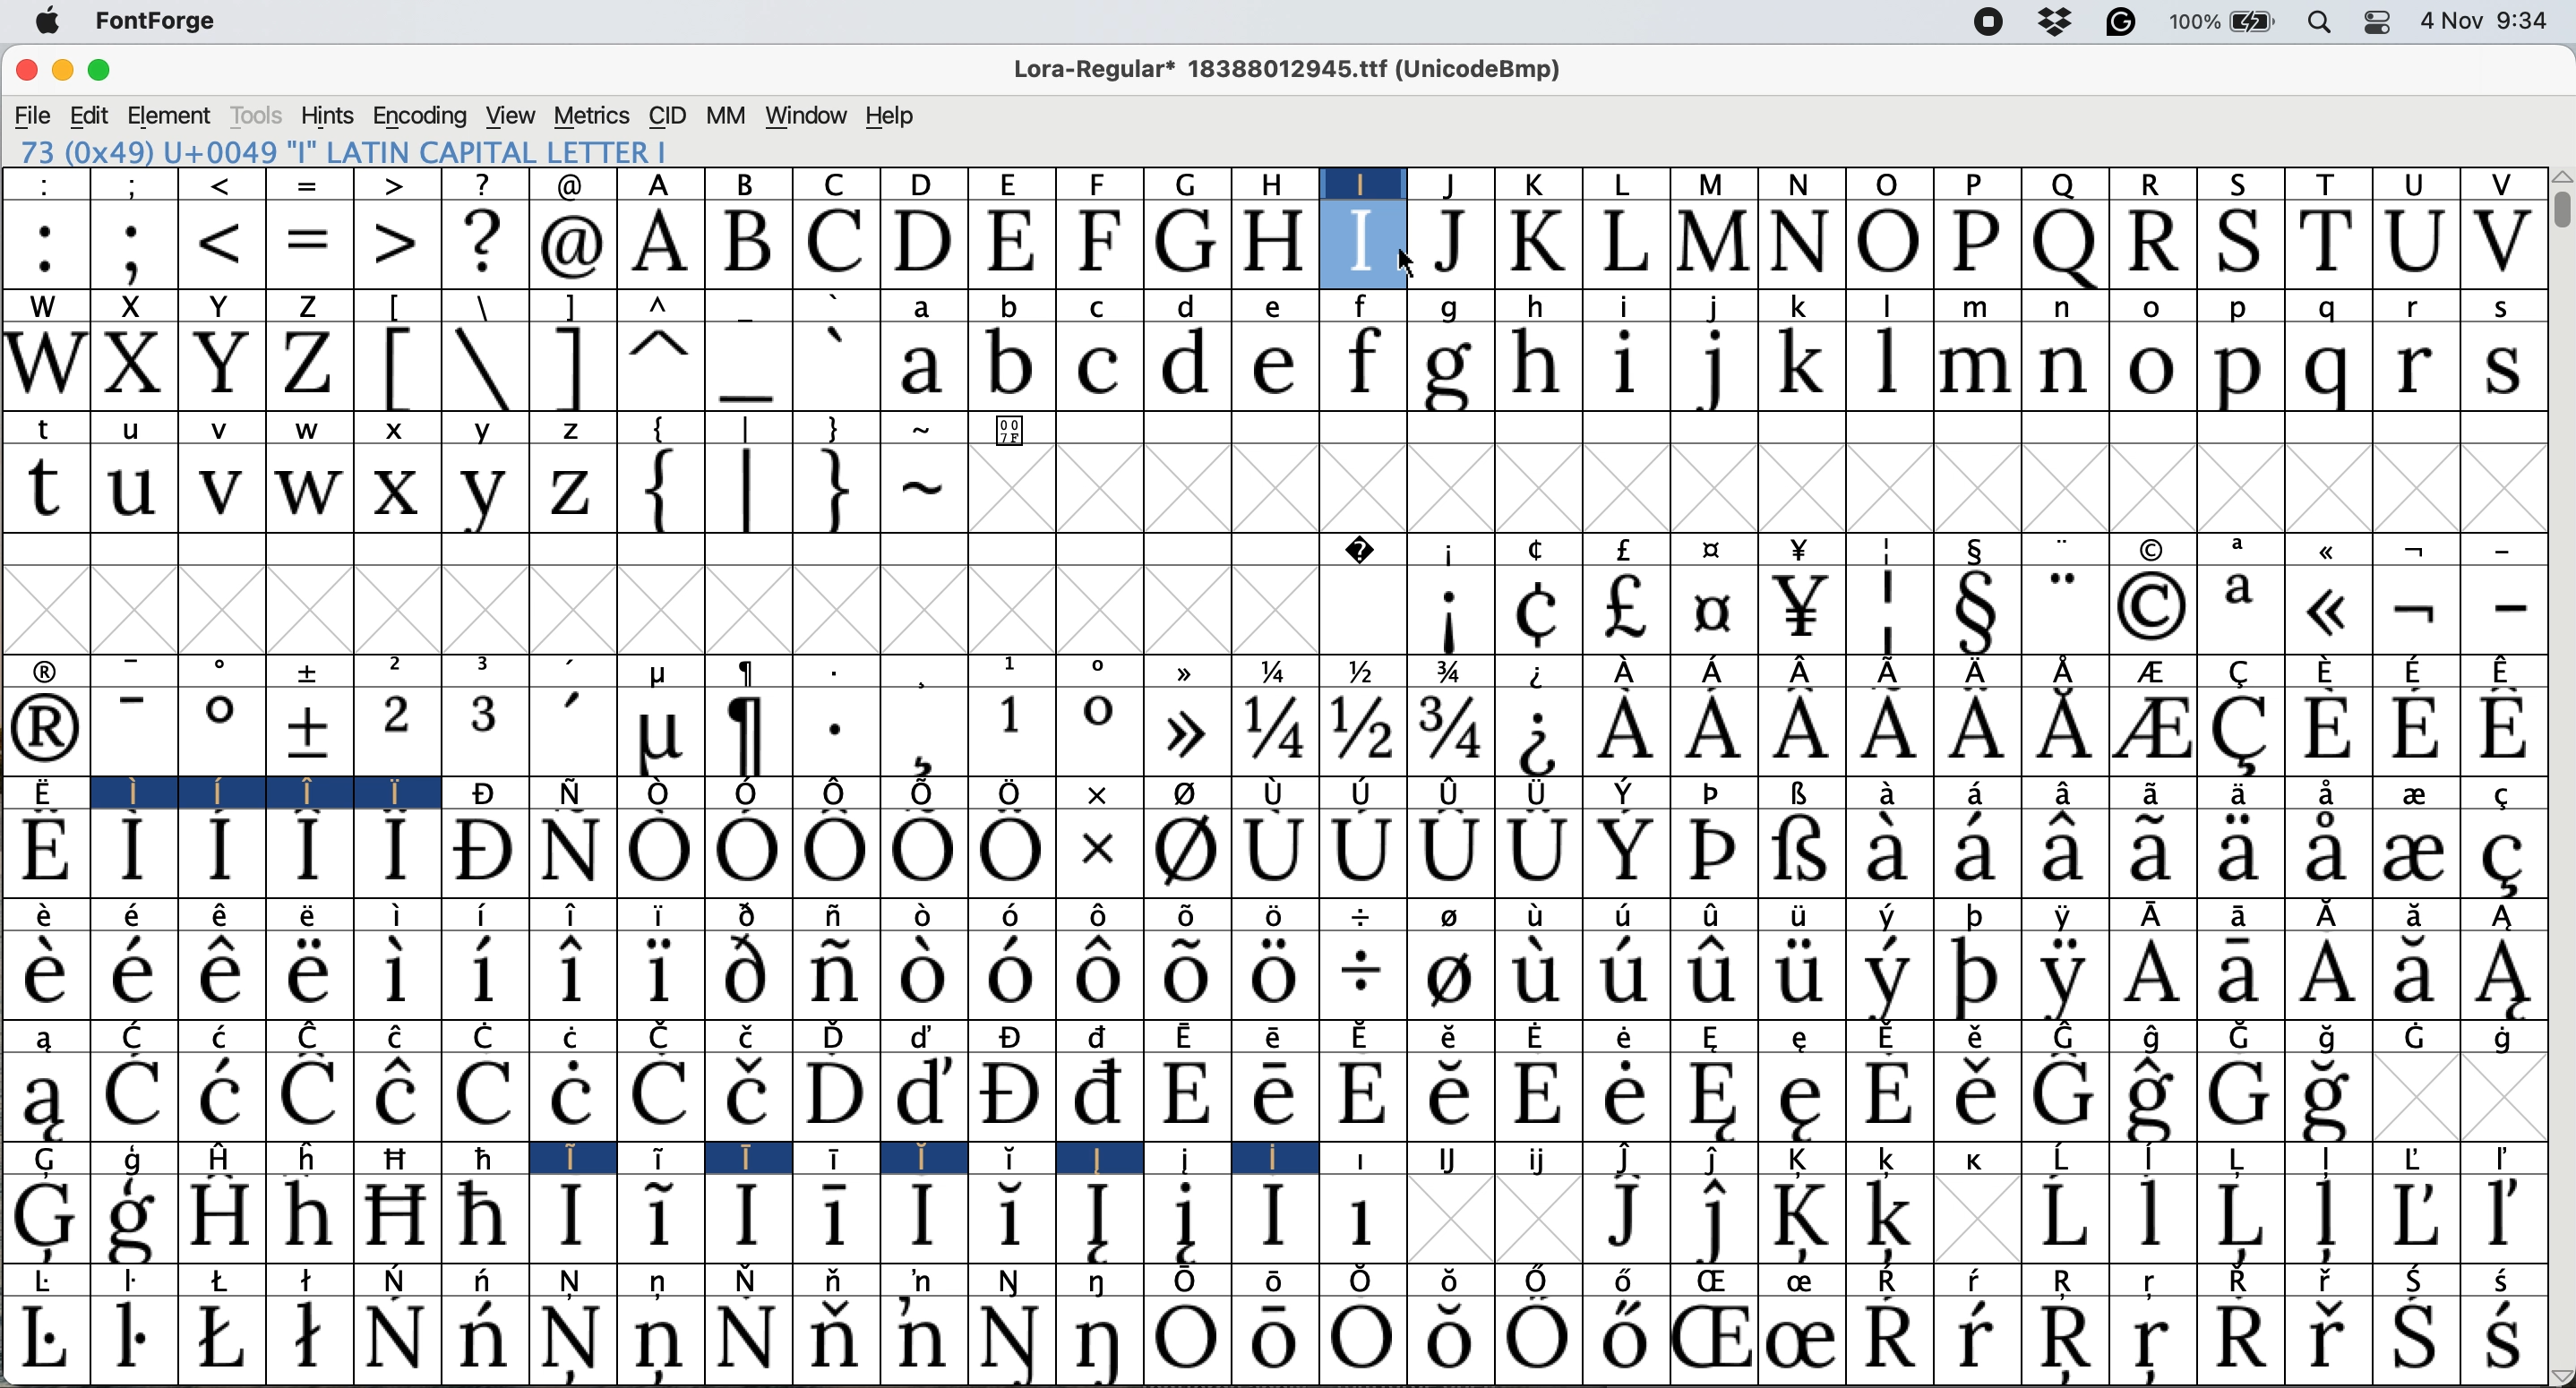  Describe the element at coordinates (2069, 369) in the screenshot. I see `n` at that location.